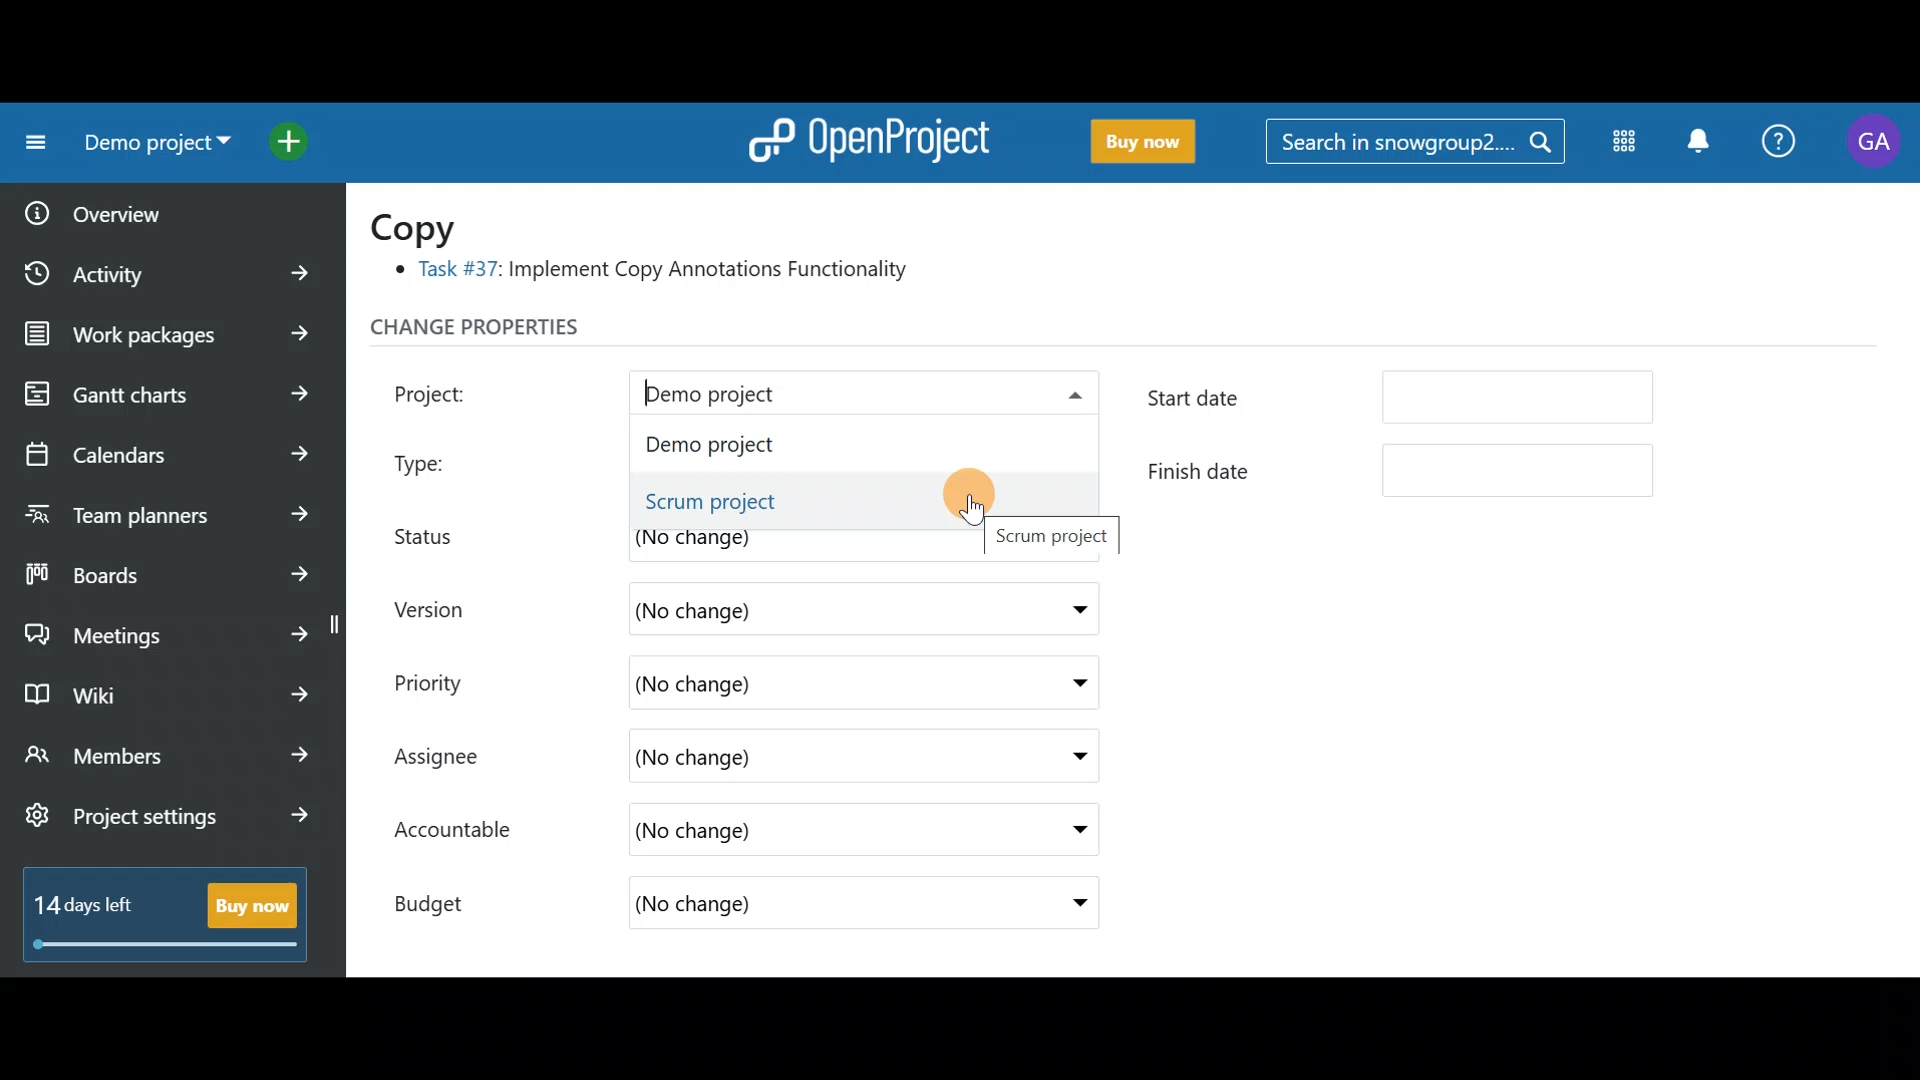  Describe the element at coordinates (166, 446) in the screenshot. I see `Calendars` at that location.